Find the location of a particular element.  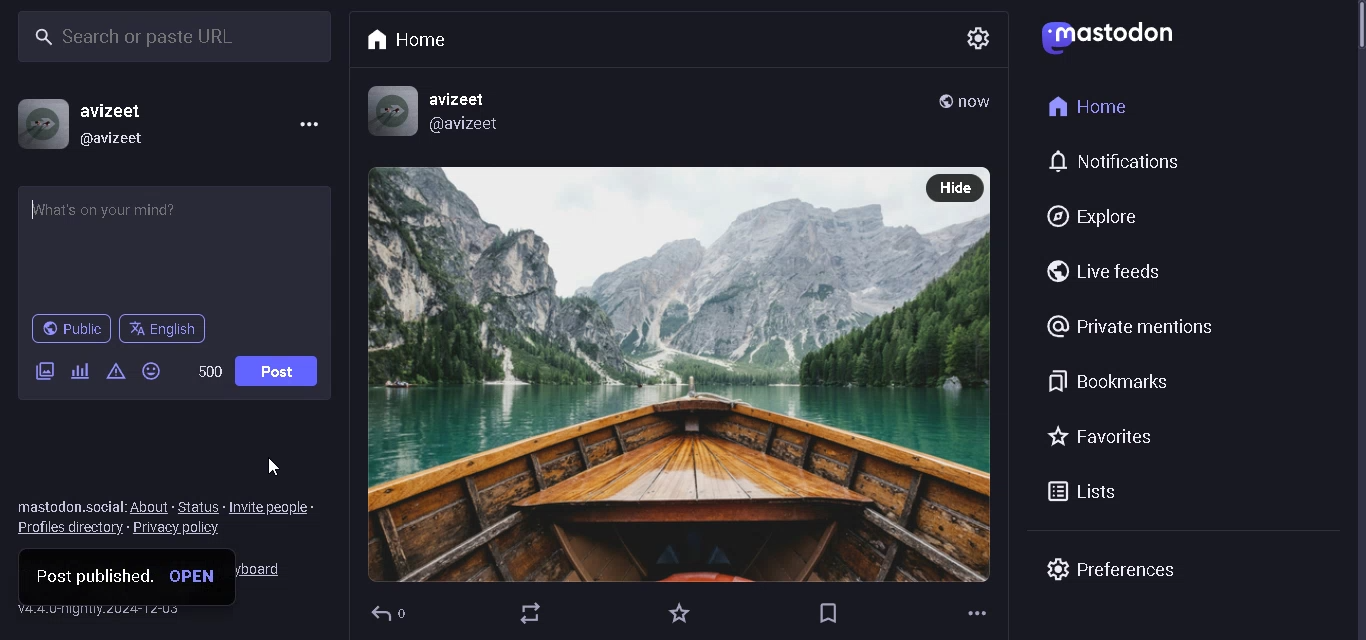

more is located at coordinates (977, 614).